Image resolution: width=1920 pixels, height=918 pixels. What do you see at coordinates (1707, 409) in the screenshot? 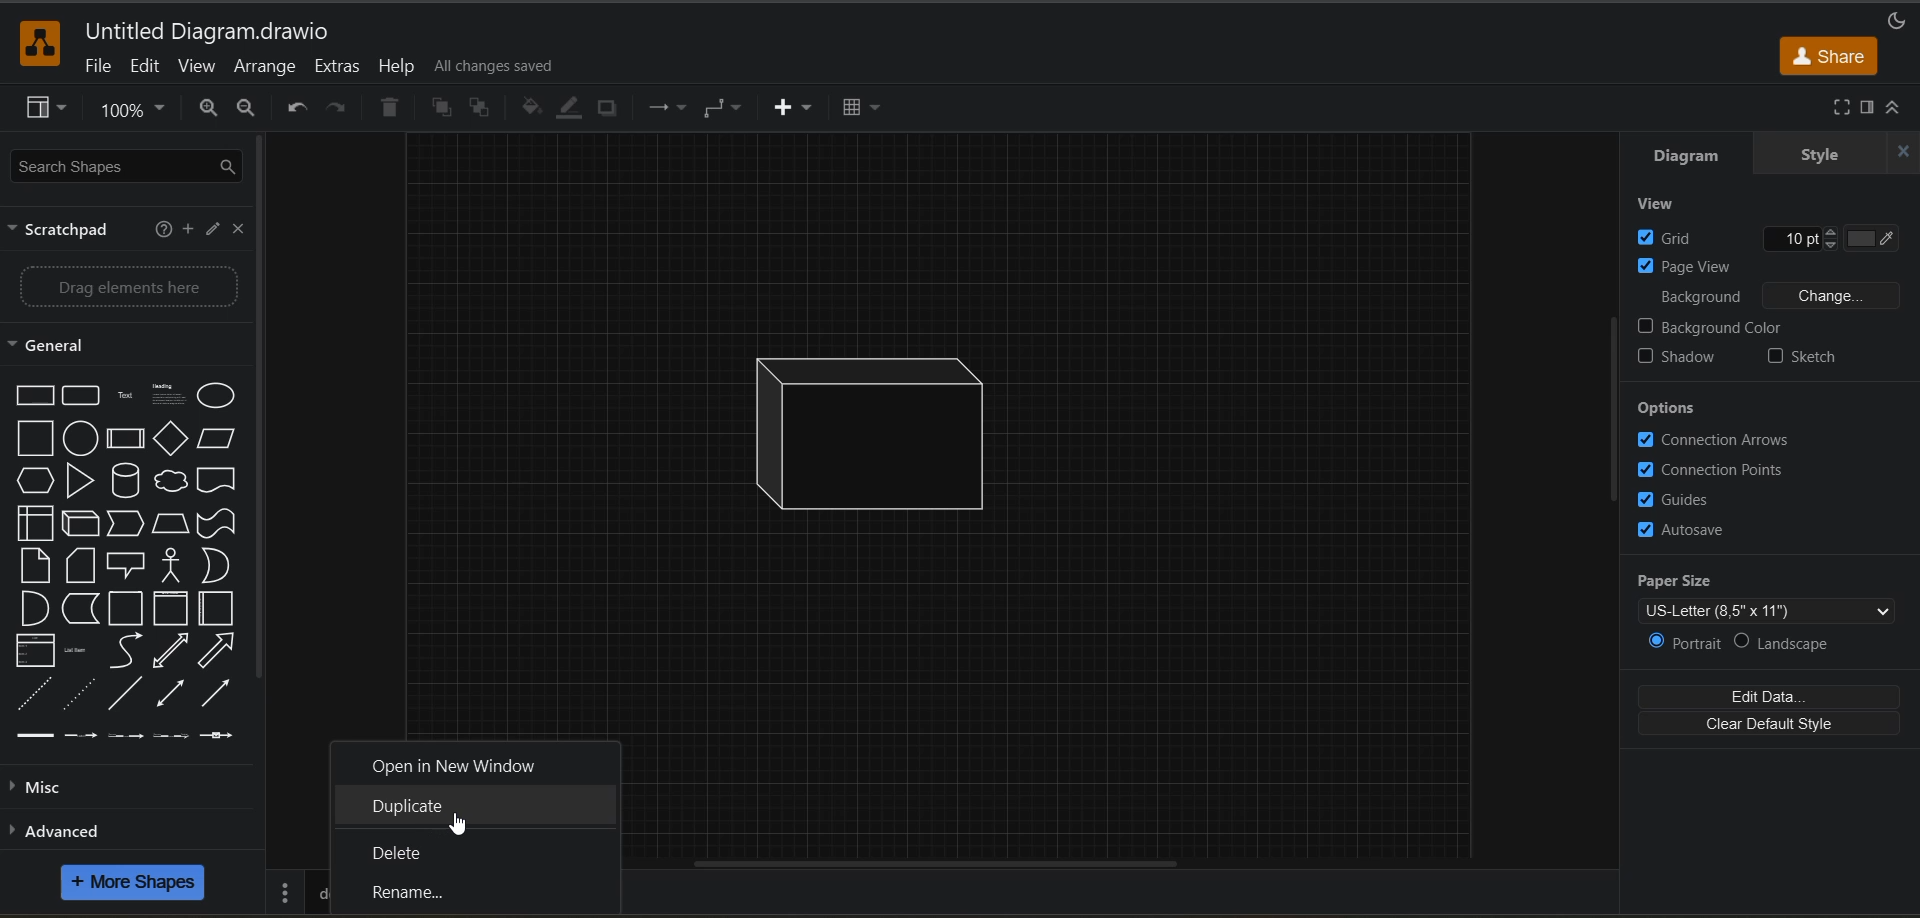
I see `options` at bounding box center [1707, 409].